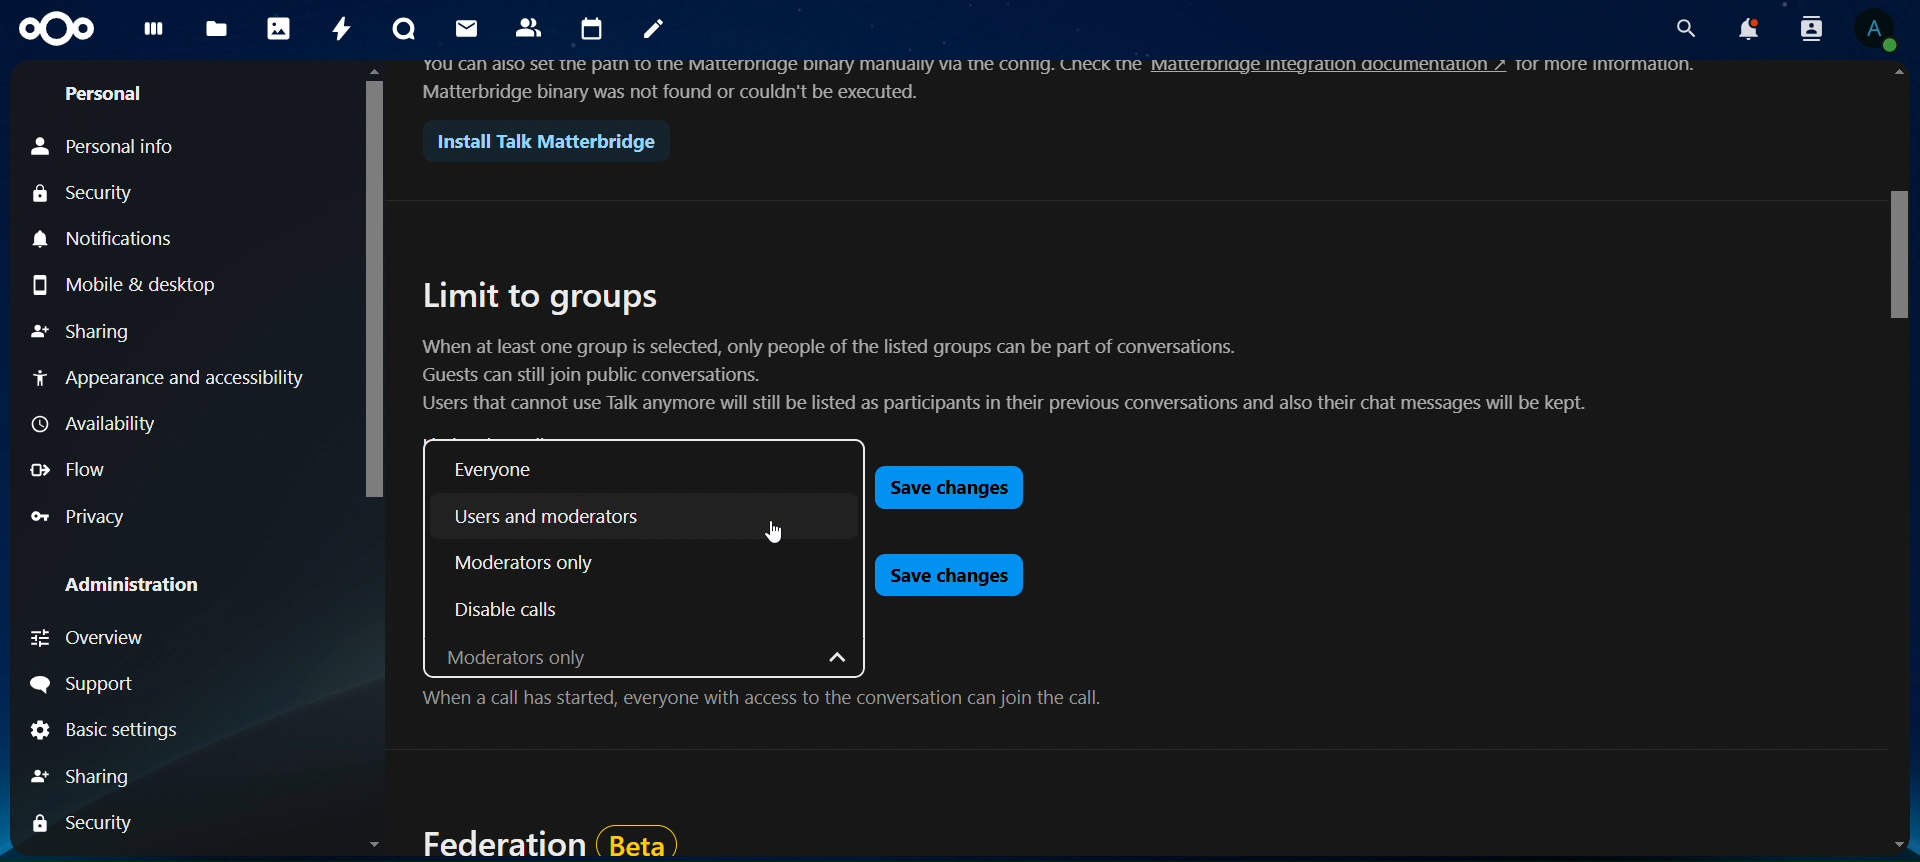 This screenshot has height=862, width=1920. Describe the element at coordinates (1681, 30) in the screenshot. I see `search` at that location.